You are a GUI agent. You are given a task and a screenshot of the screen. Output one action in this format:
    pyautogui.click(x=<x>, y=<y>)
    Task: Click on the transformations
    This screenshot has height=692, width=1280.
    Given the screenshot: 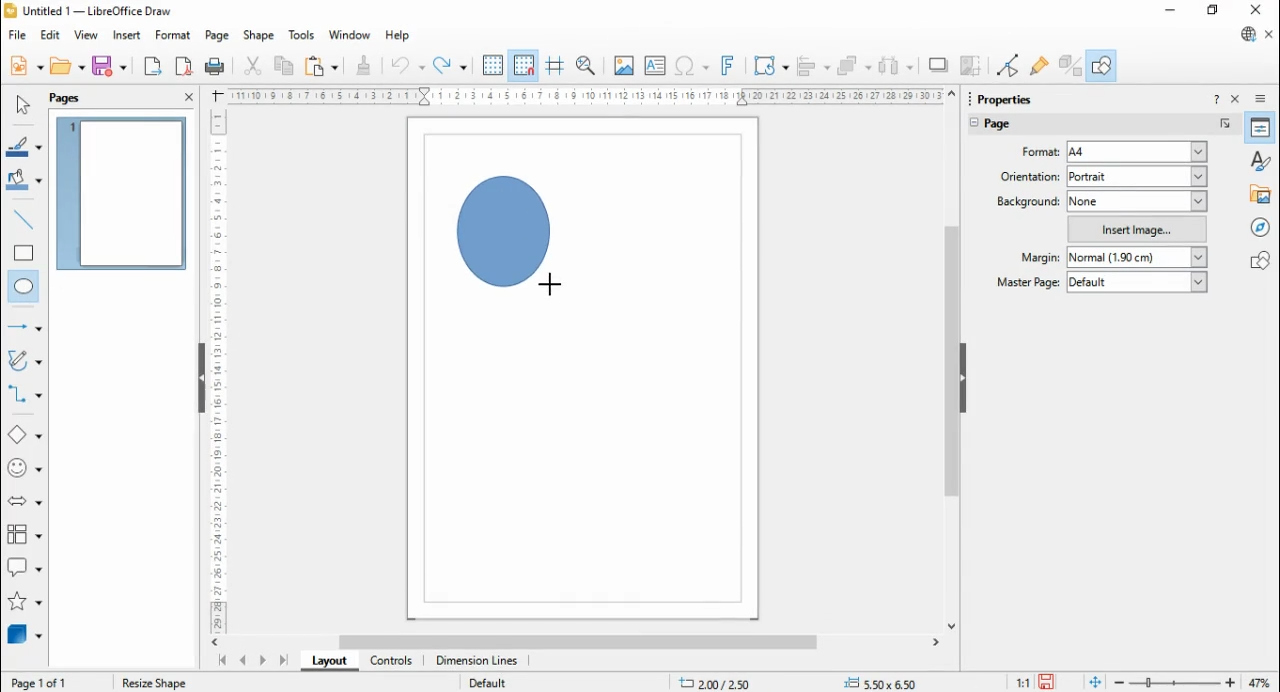 What is the action you would take?
    pyautogui.click(x=769, y=67)
    